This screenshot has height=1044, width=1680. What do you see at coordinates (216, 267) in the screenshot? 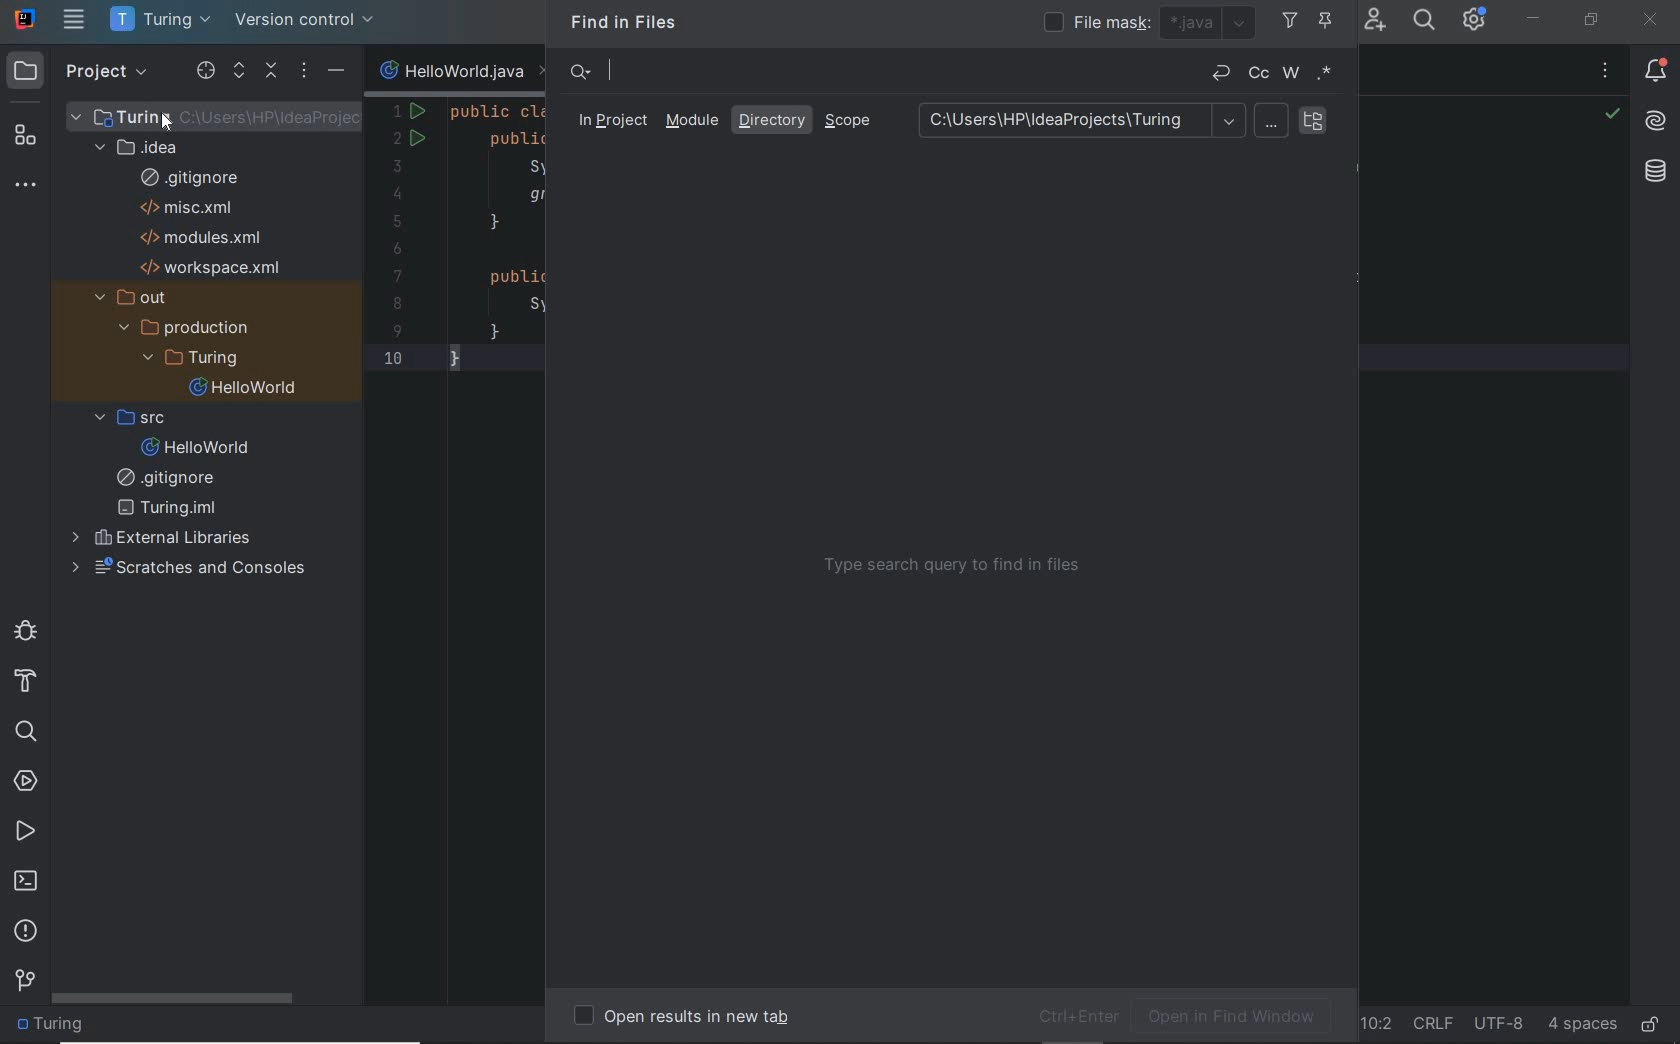
I see `workspace.xml` at bounding box center [216, 267].